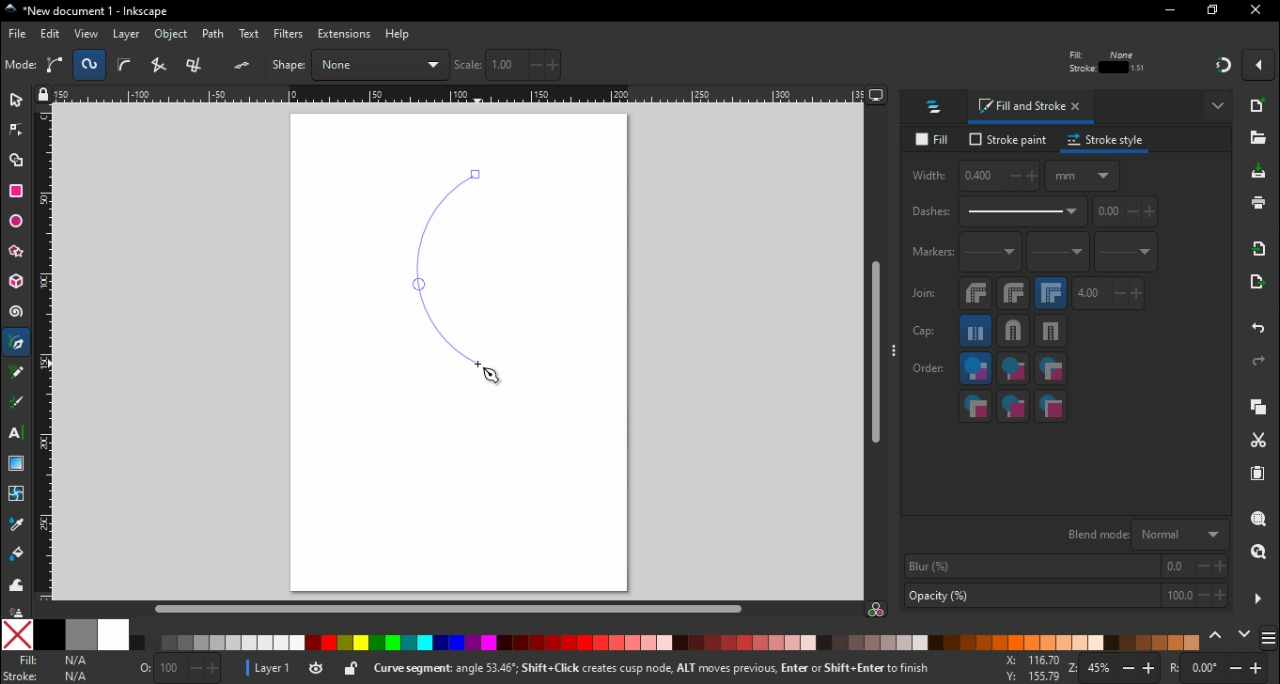 This screenshot has width=1280, height=684. What do you see at coordinates (1258, 11) in the screenshot?
I see `close window` at bounding box center [1258, 11].